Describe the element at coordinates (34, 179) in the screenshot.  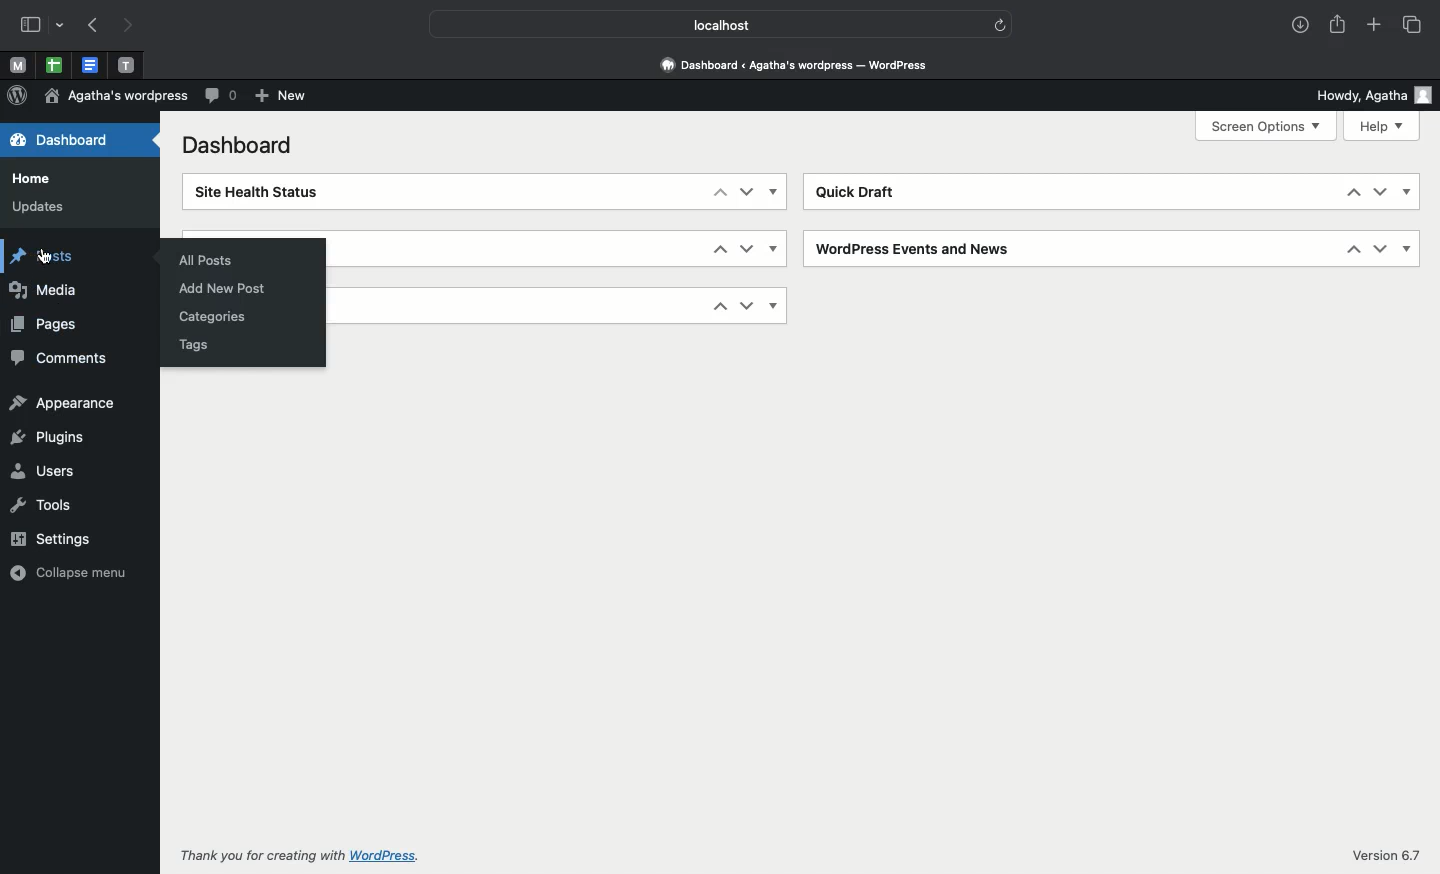
I see `Home` at that location.